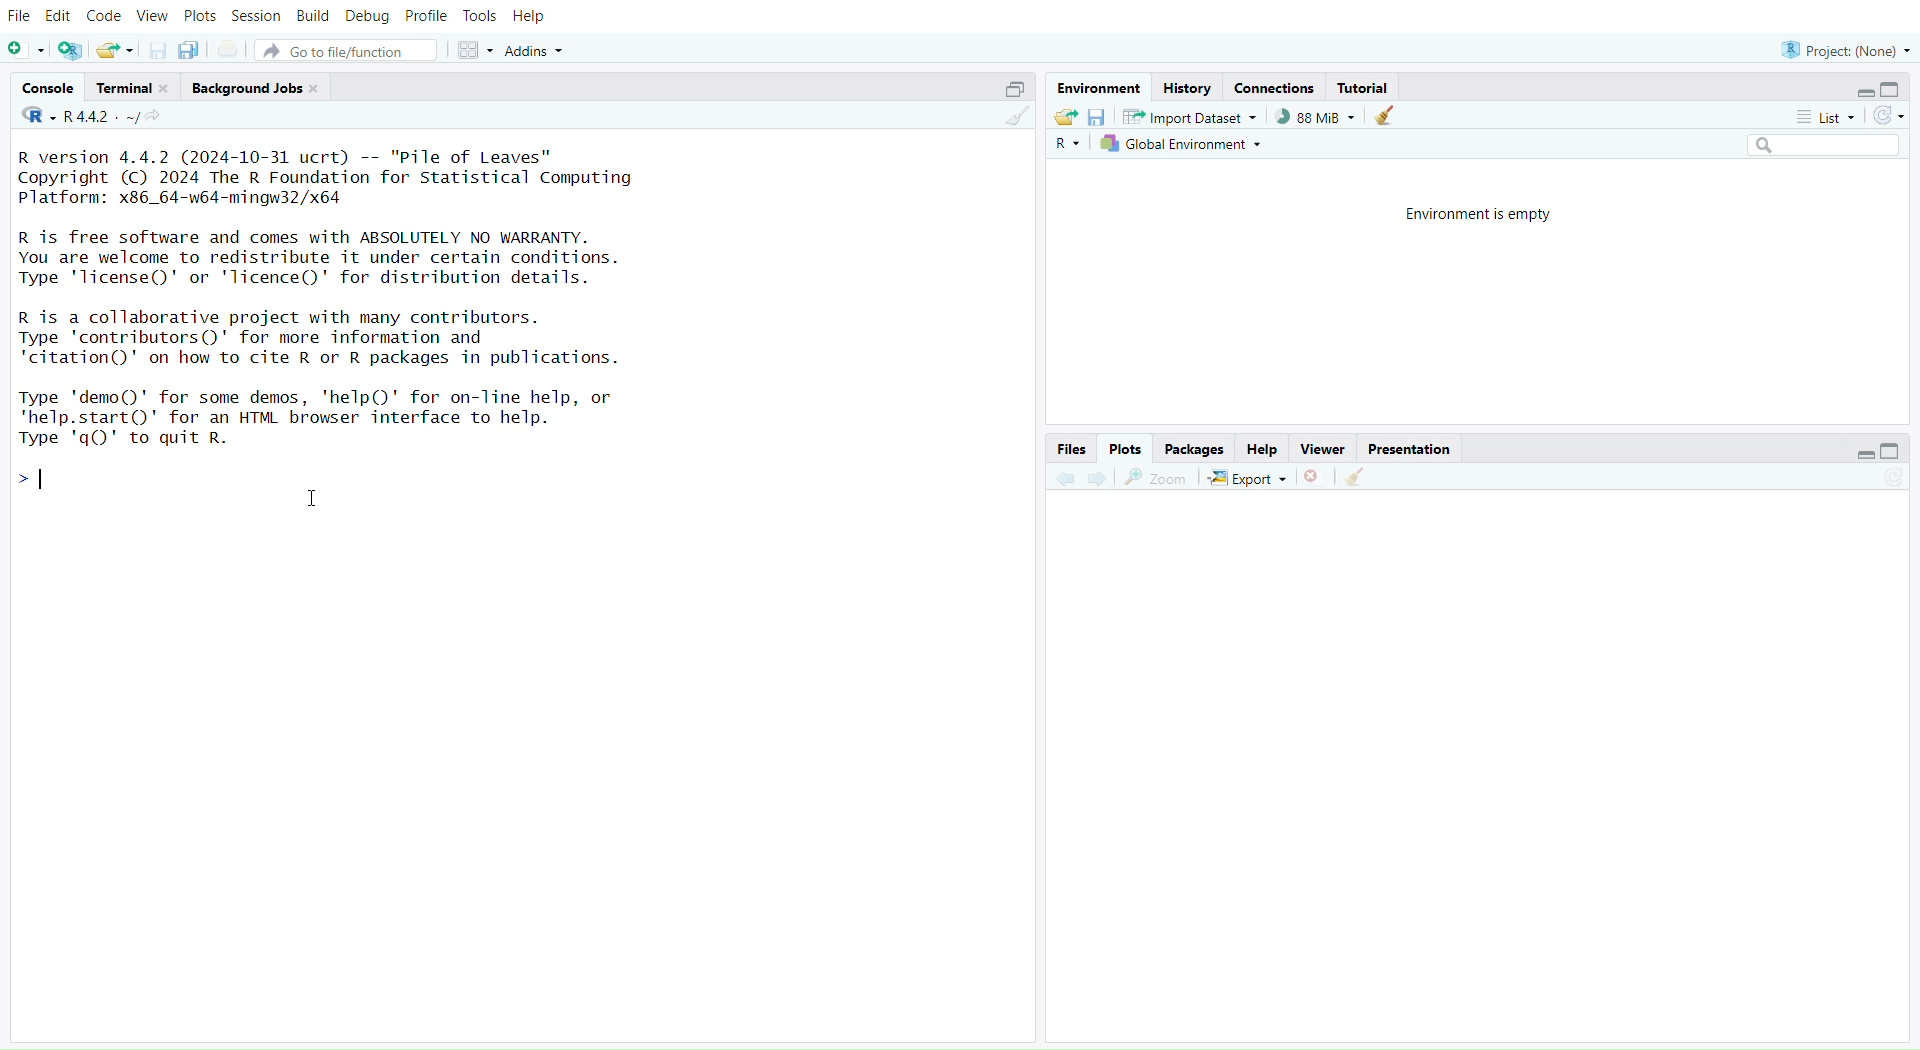 The image size is (1920, 1050). What do you see at coordinates (1473, 217) in the screenshot?
I see `environment is empty` at bounding box center [1473, 217].